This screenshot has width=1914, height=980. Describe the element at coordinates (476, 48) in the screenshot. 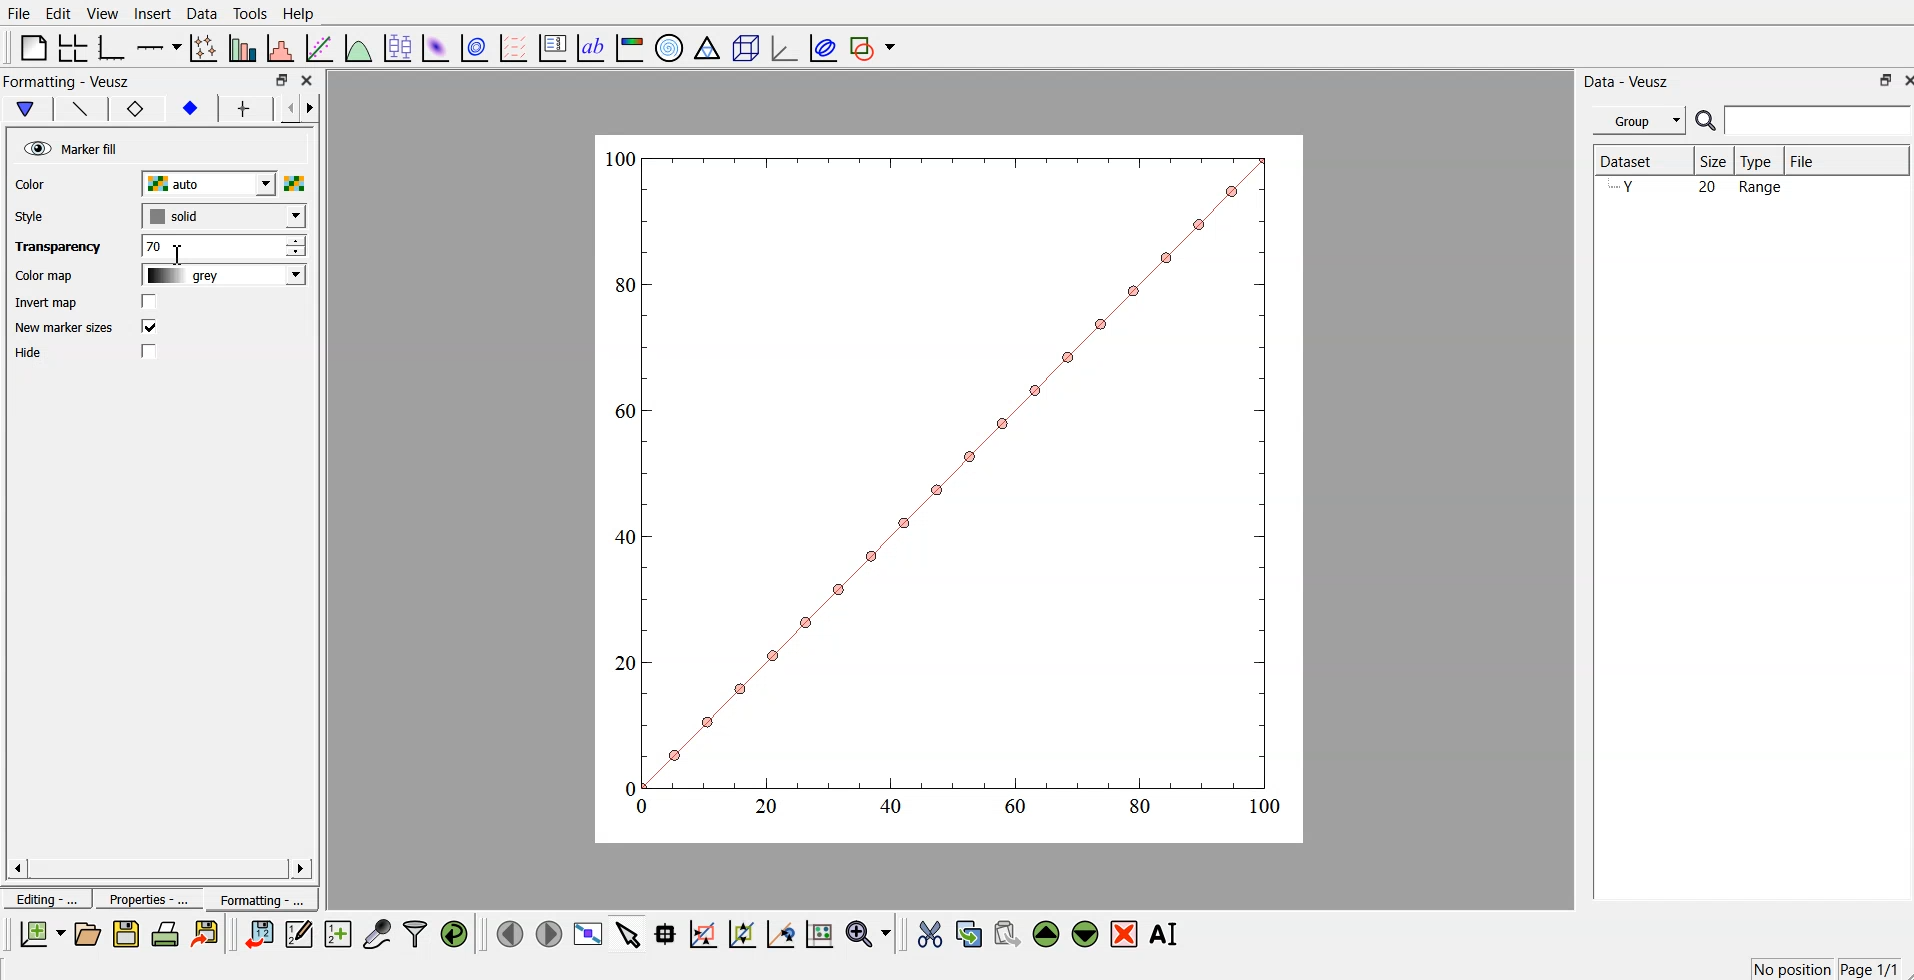

I see `plot a 2D dataset as cont` at that location.